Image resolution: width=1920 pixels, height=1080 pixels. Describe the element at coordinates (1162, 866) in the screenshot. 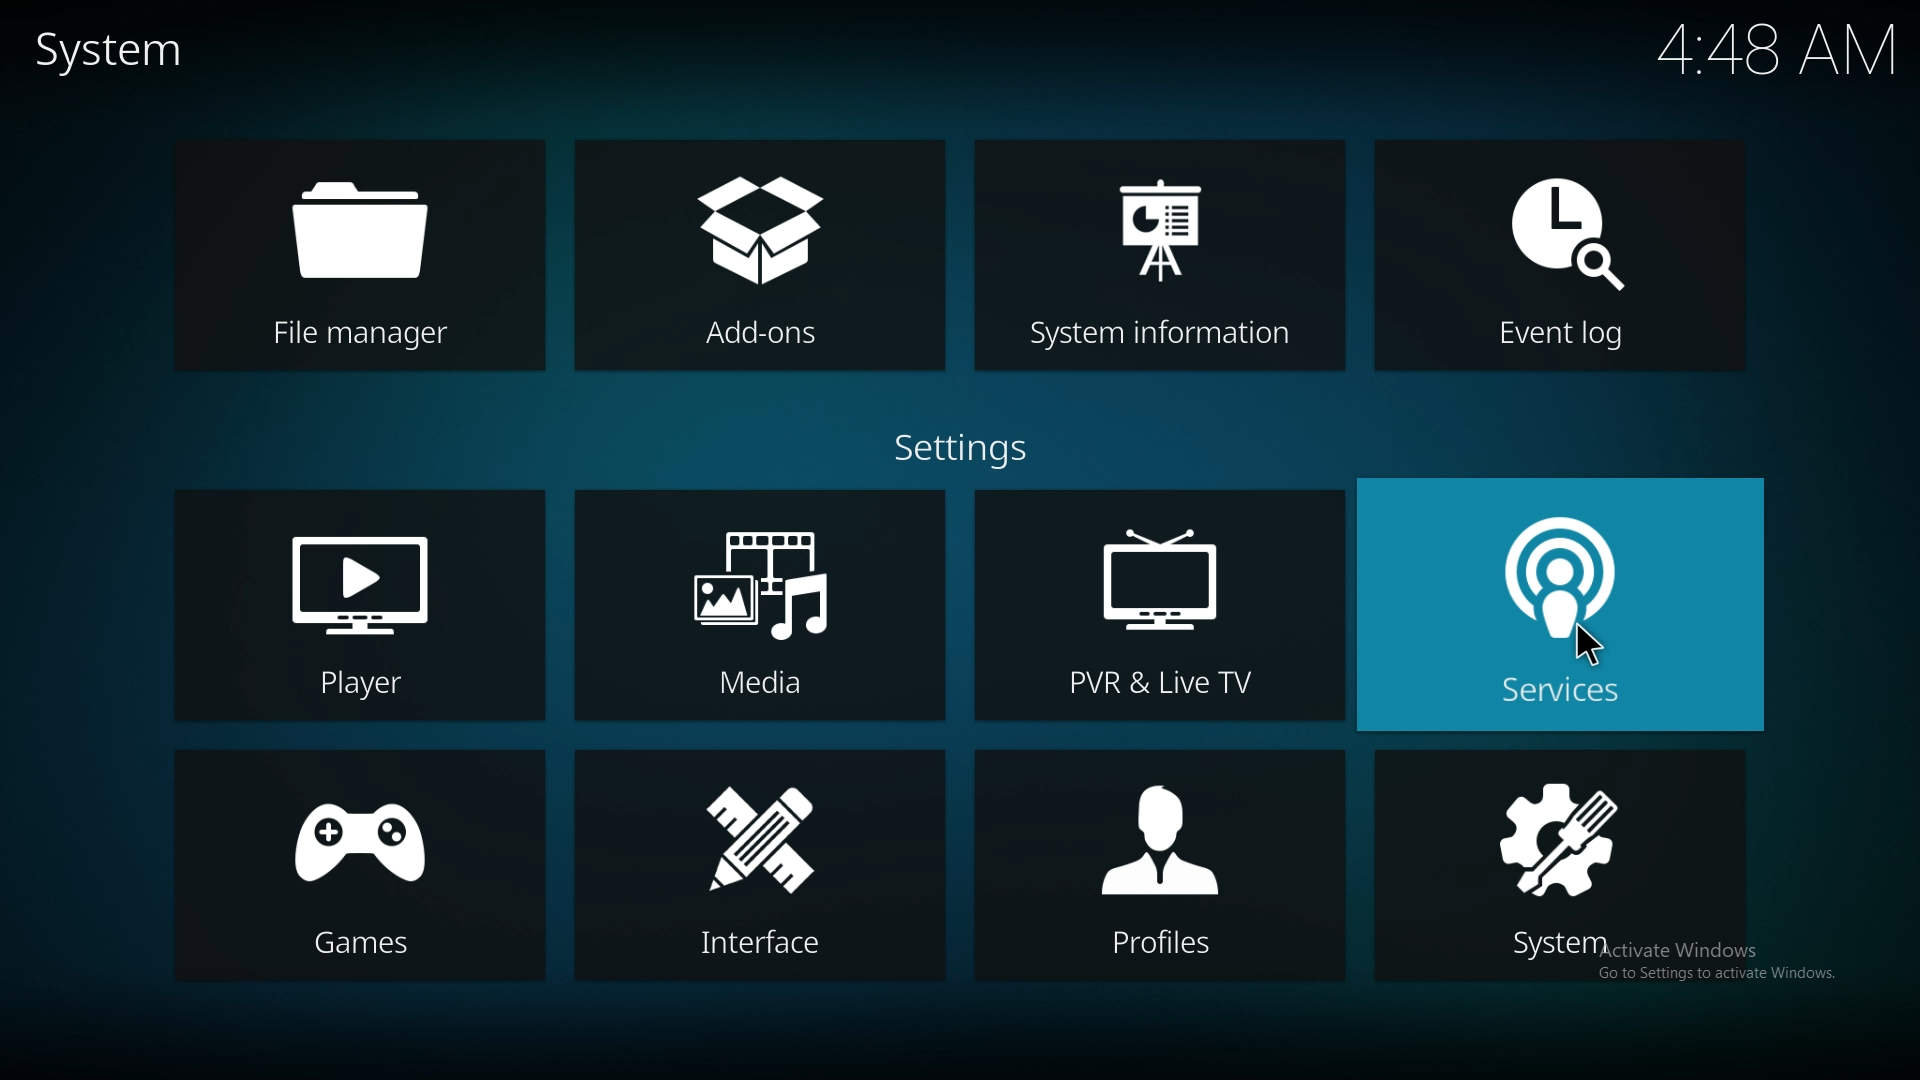

I see `profiles` at that location.